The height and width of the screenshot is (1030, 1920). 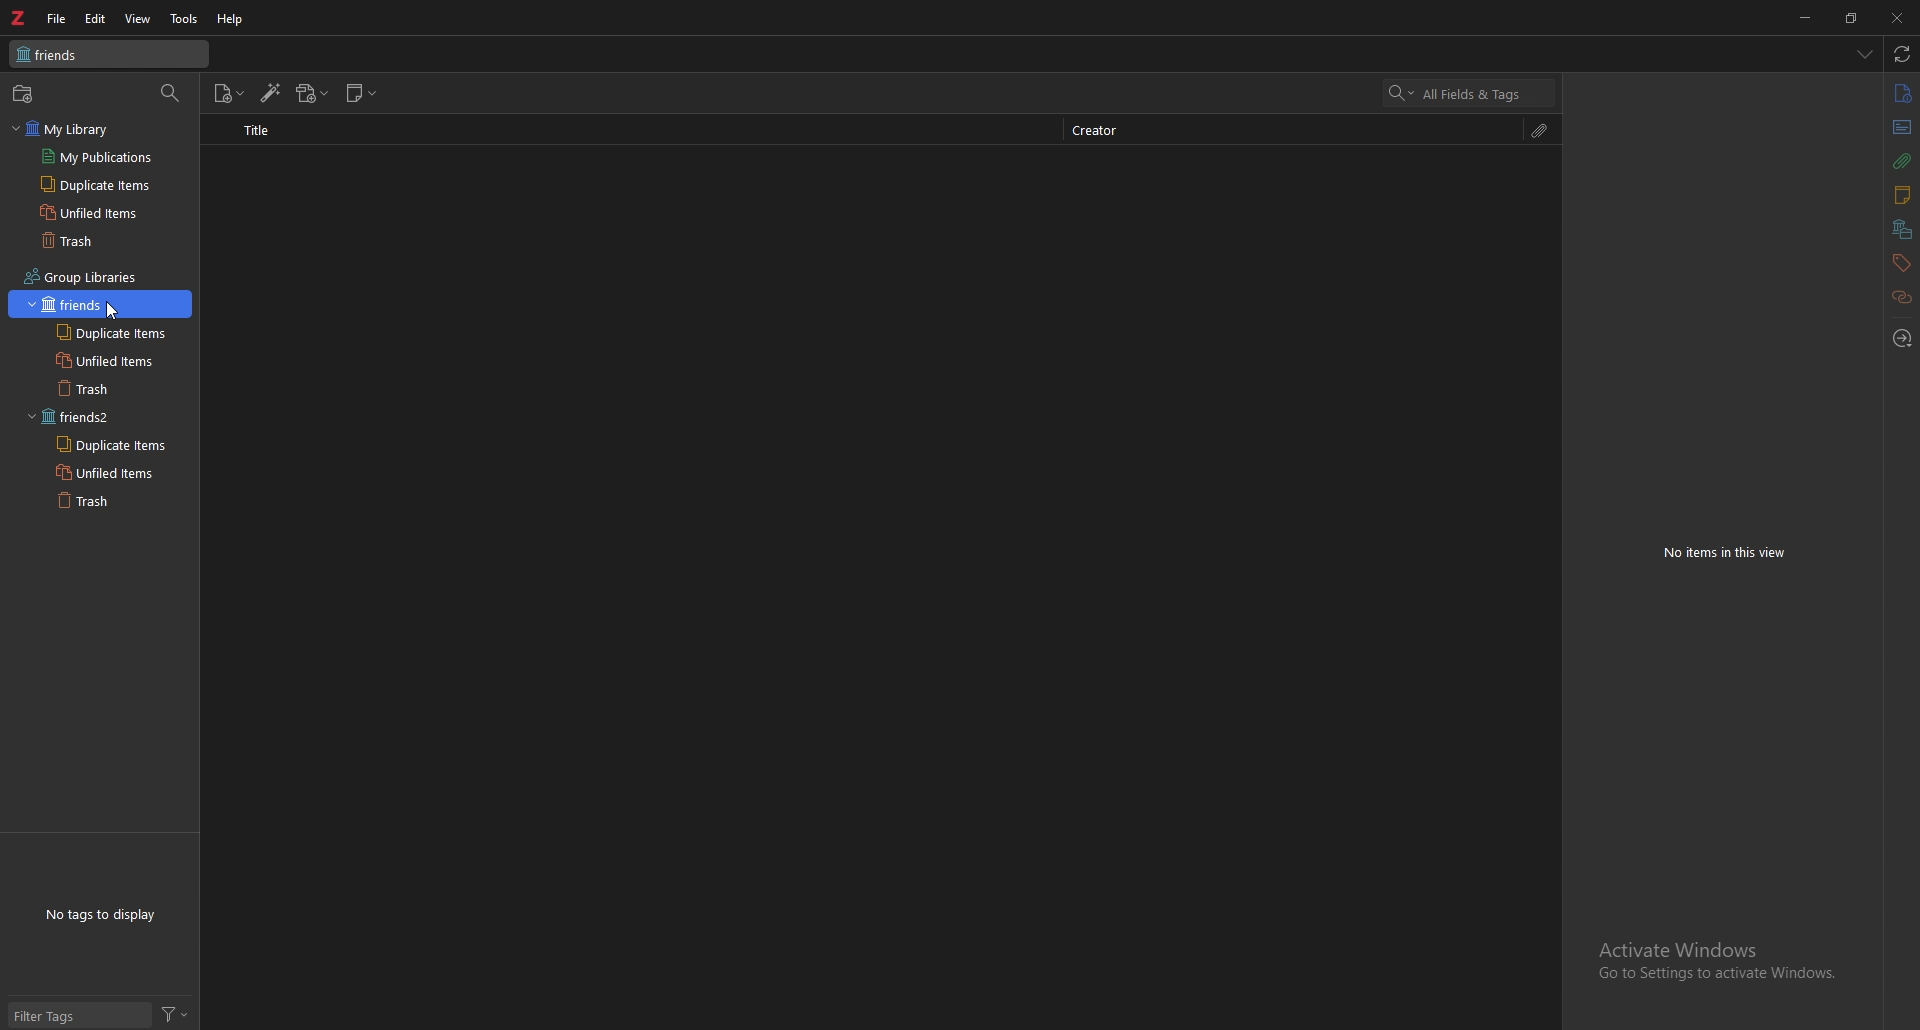 I want to click on my publications, so click(x=107, y=156).